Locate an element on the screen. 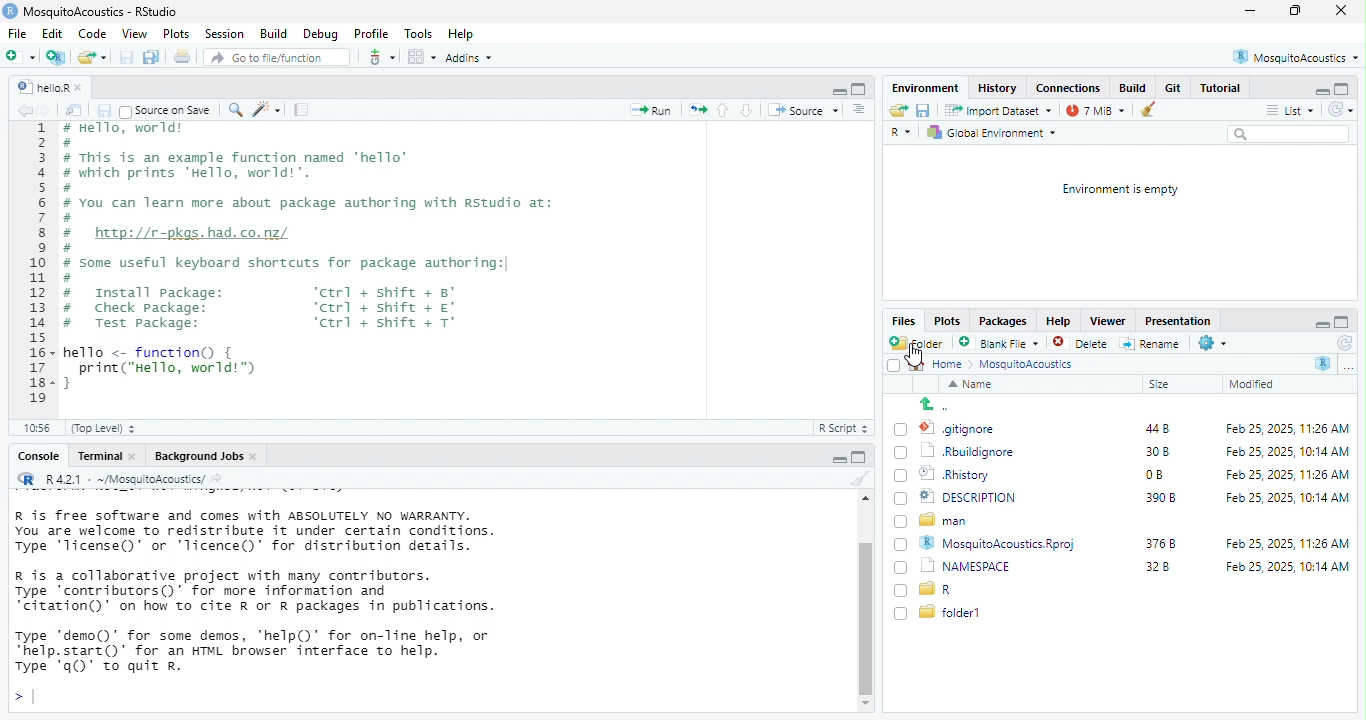  Feb 25, 2025, 11:26 AM is located at coordinates (1278, 473).